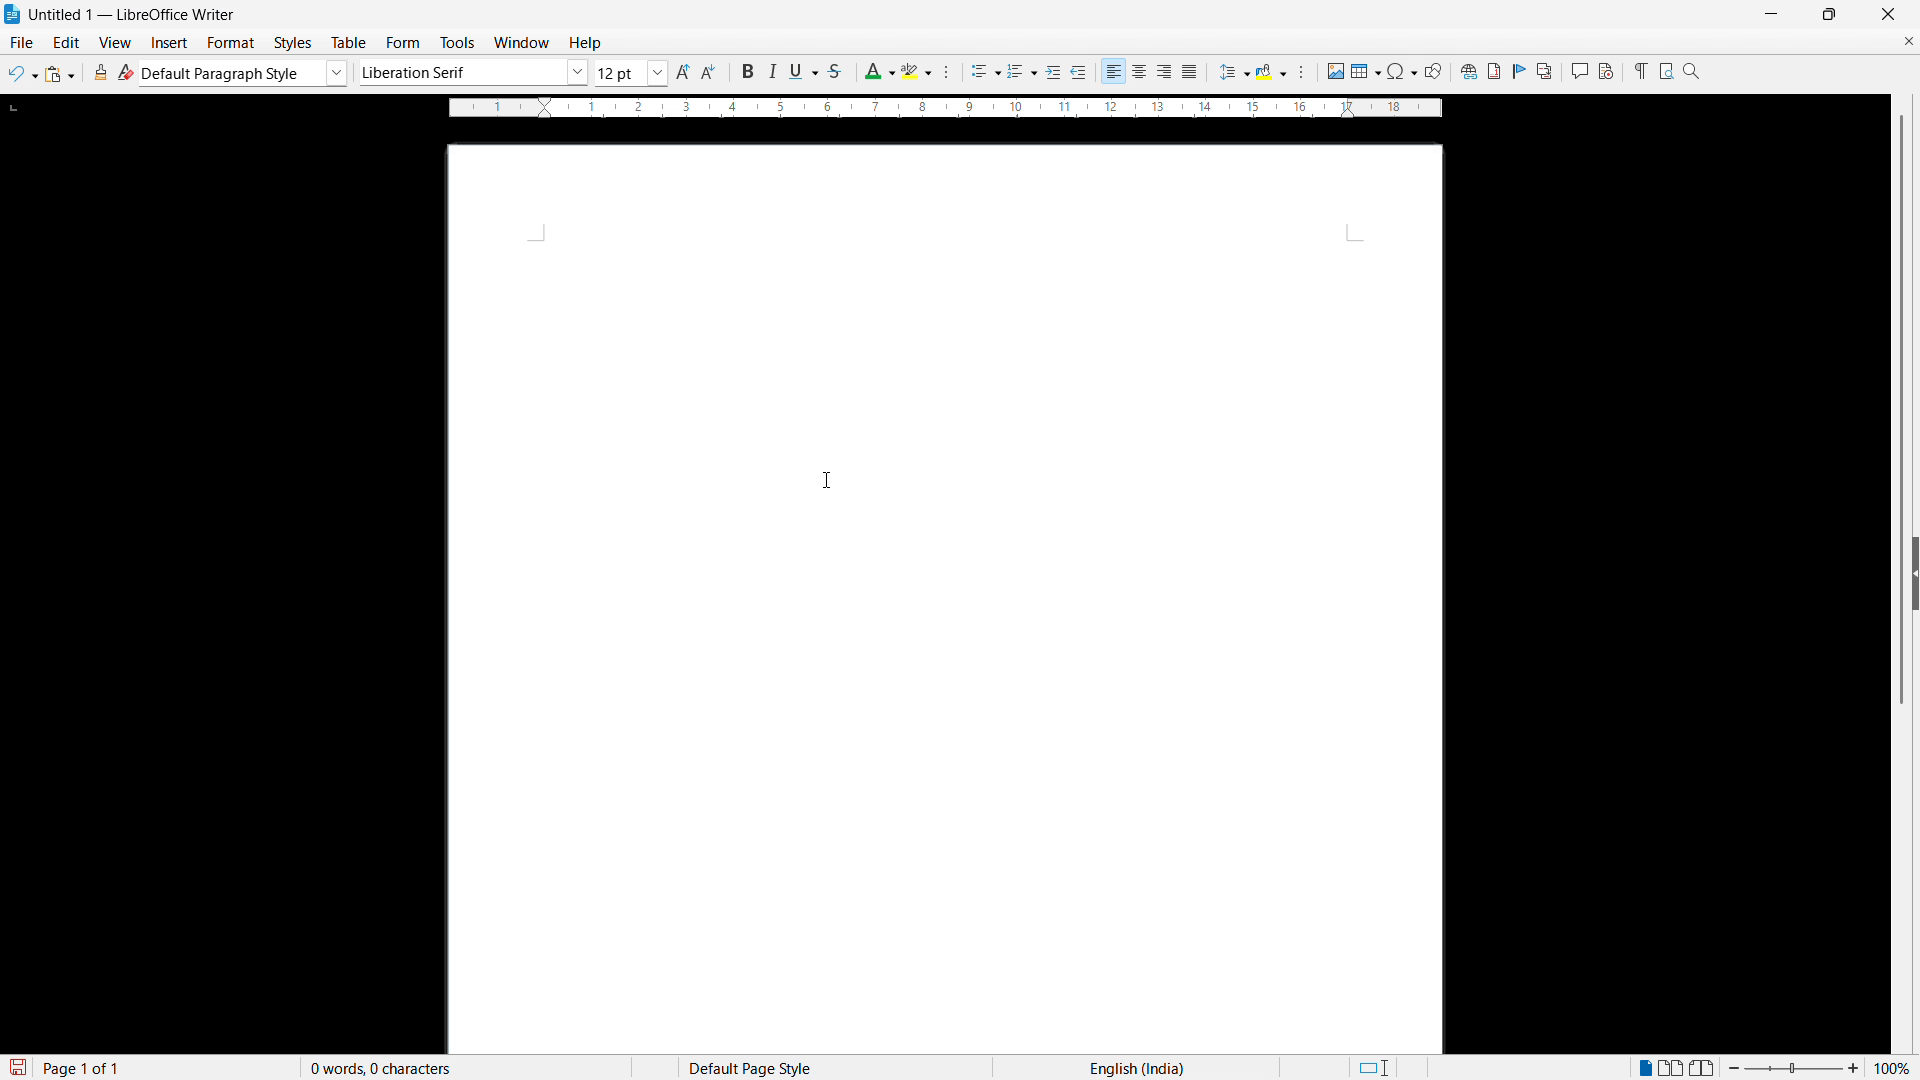 Image resolution: width=1920 pixels, height=1080 pixels. Describe the element at coordinates (1606, 71) in the screenshot. I see `Record track changes ` at that location.